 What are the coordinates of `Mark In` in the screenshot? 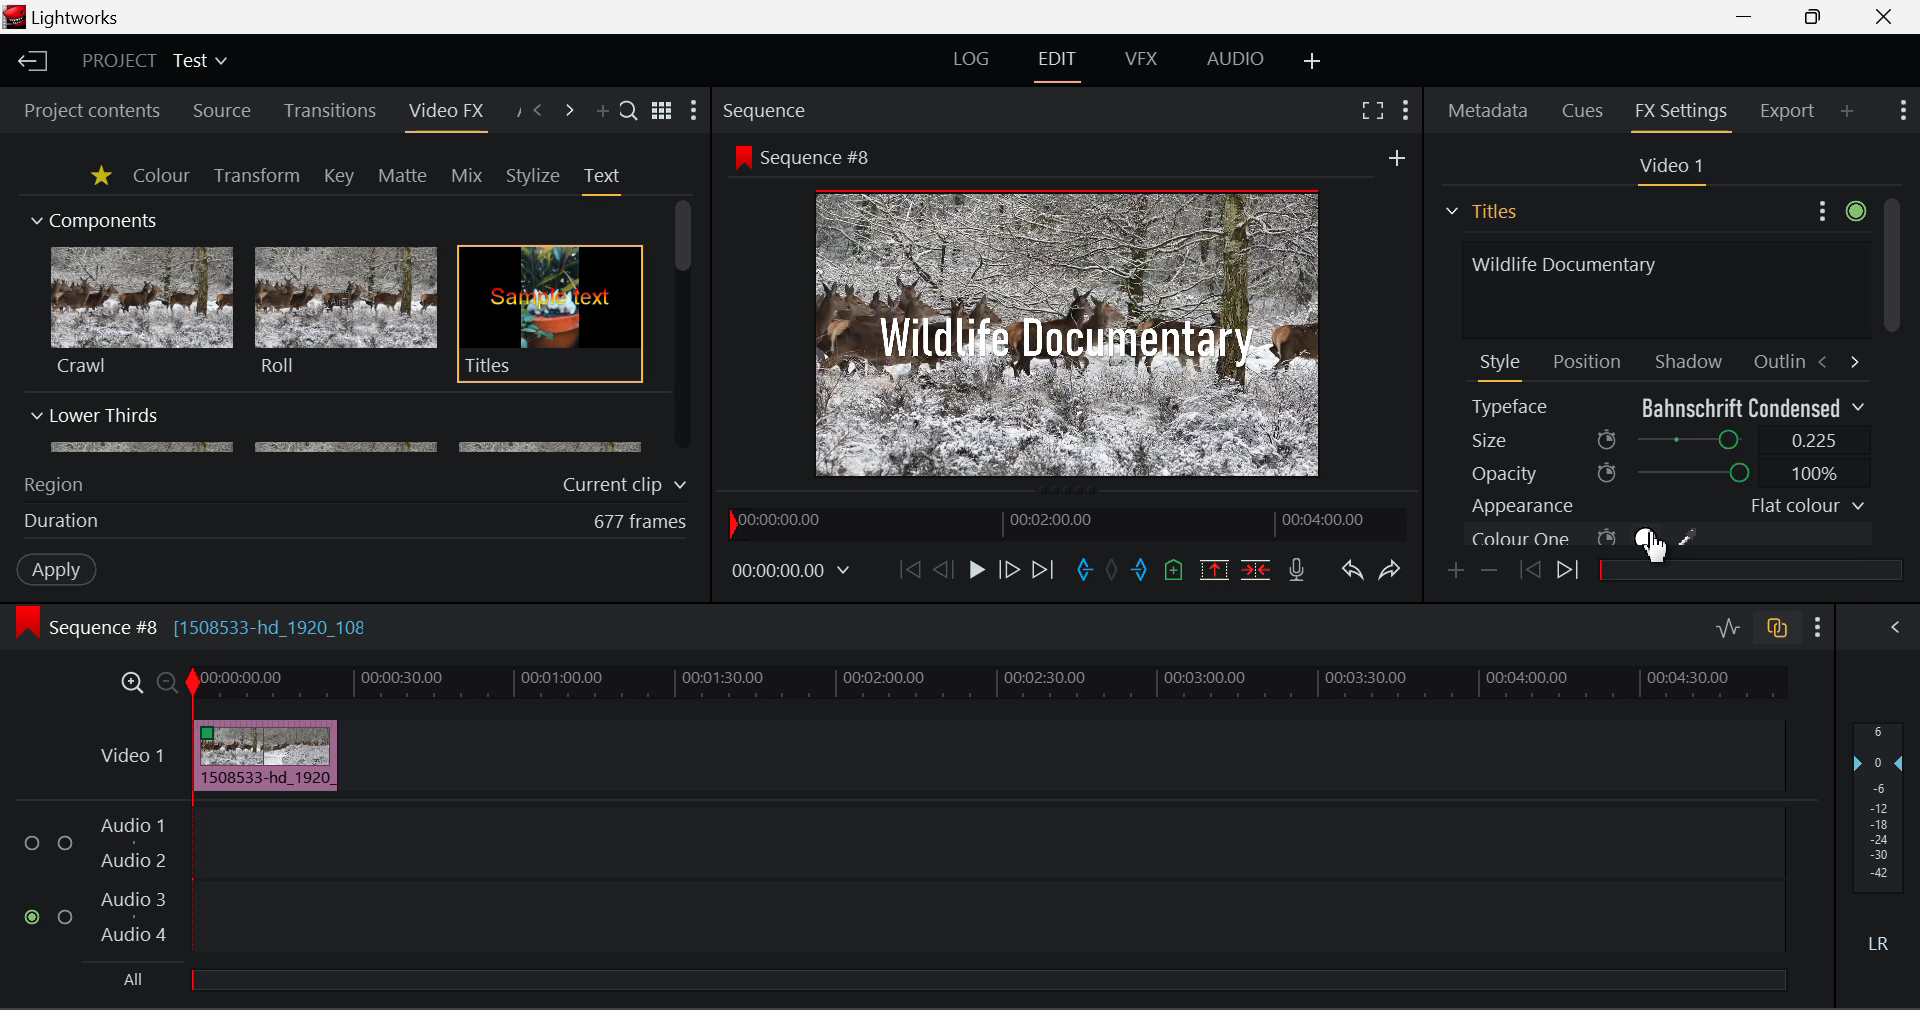 It's located at (1084, 573).